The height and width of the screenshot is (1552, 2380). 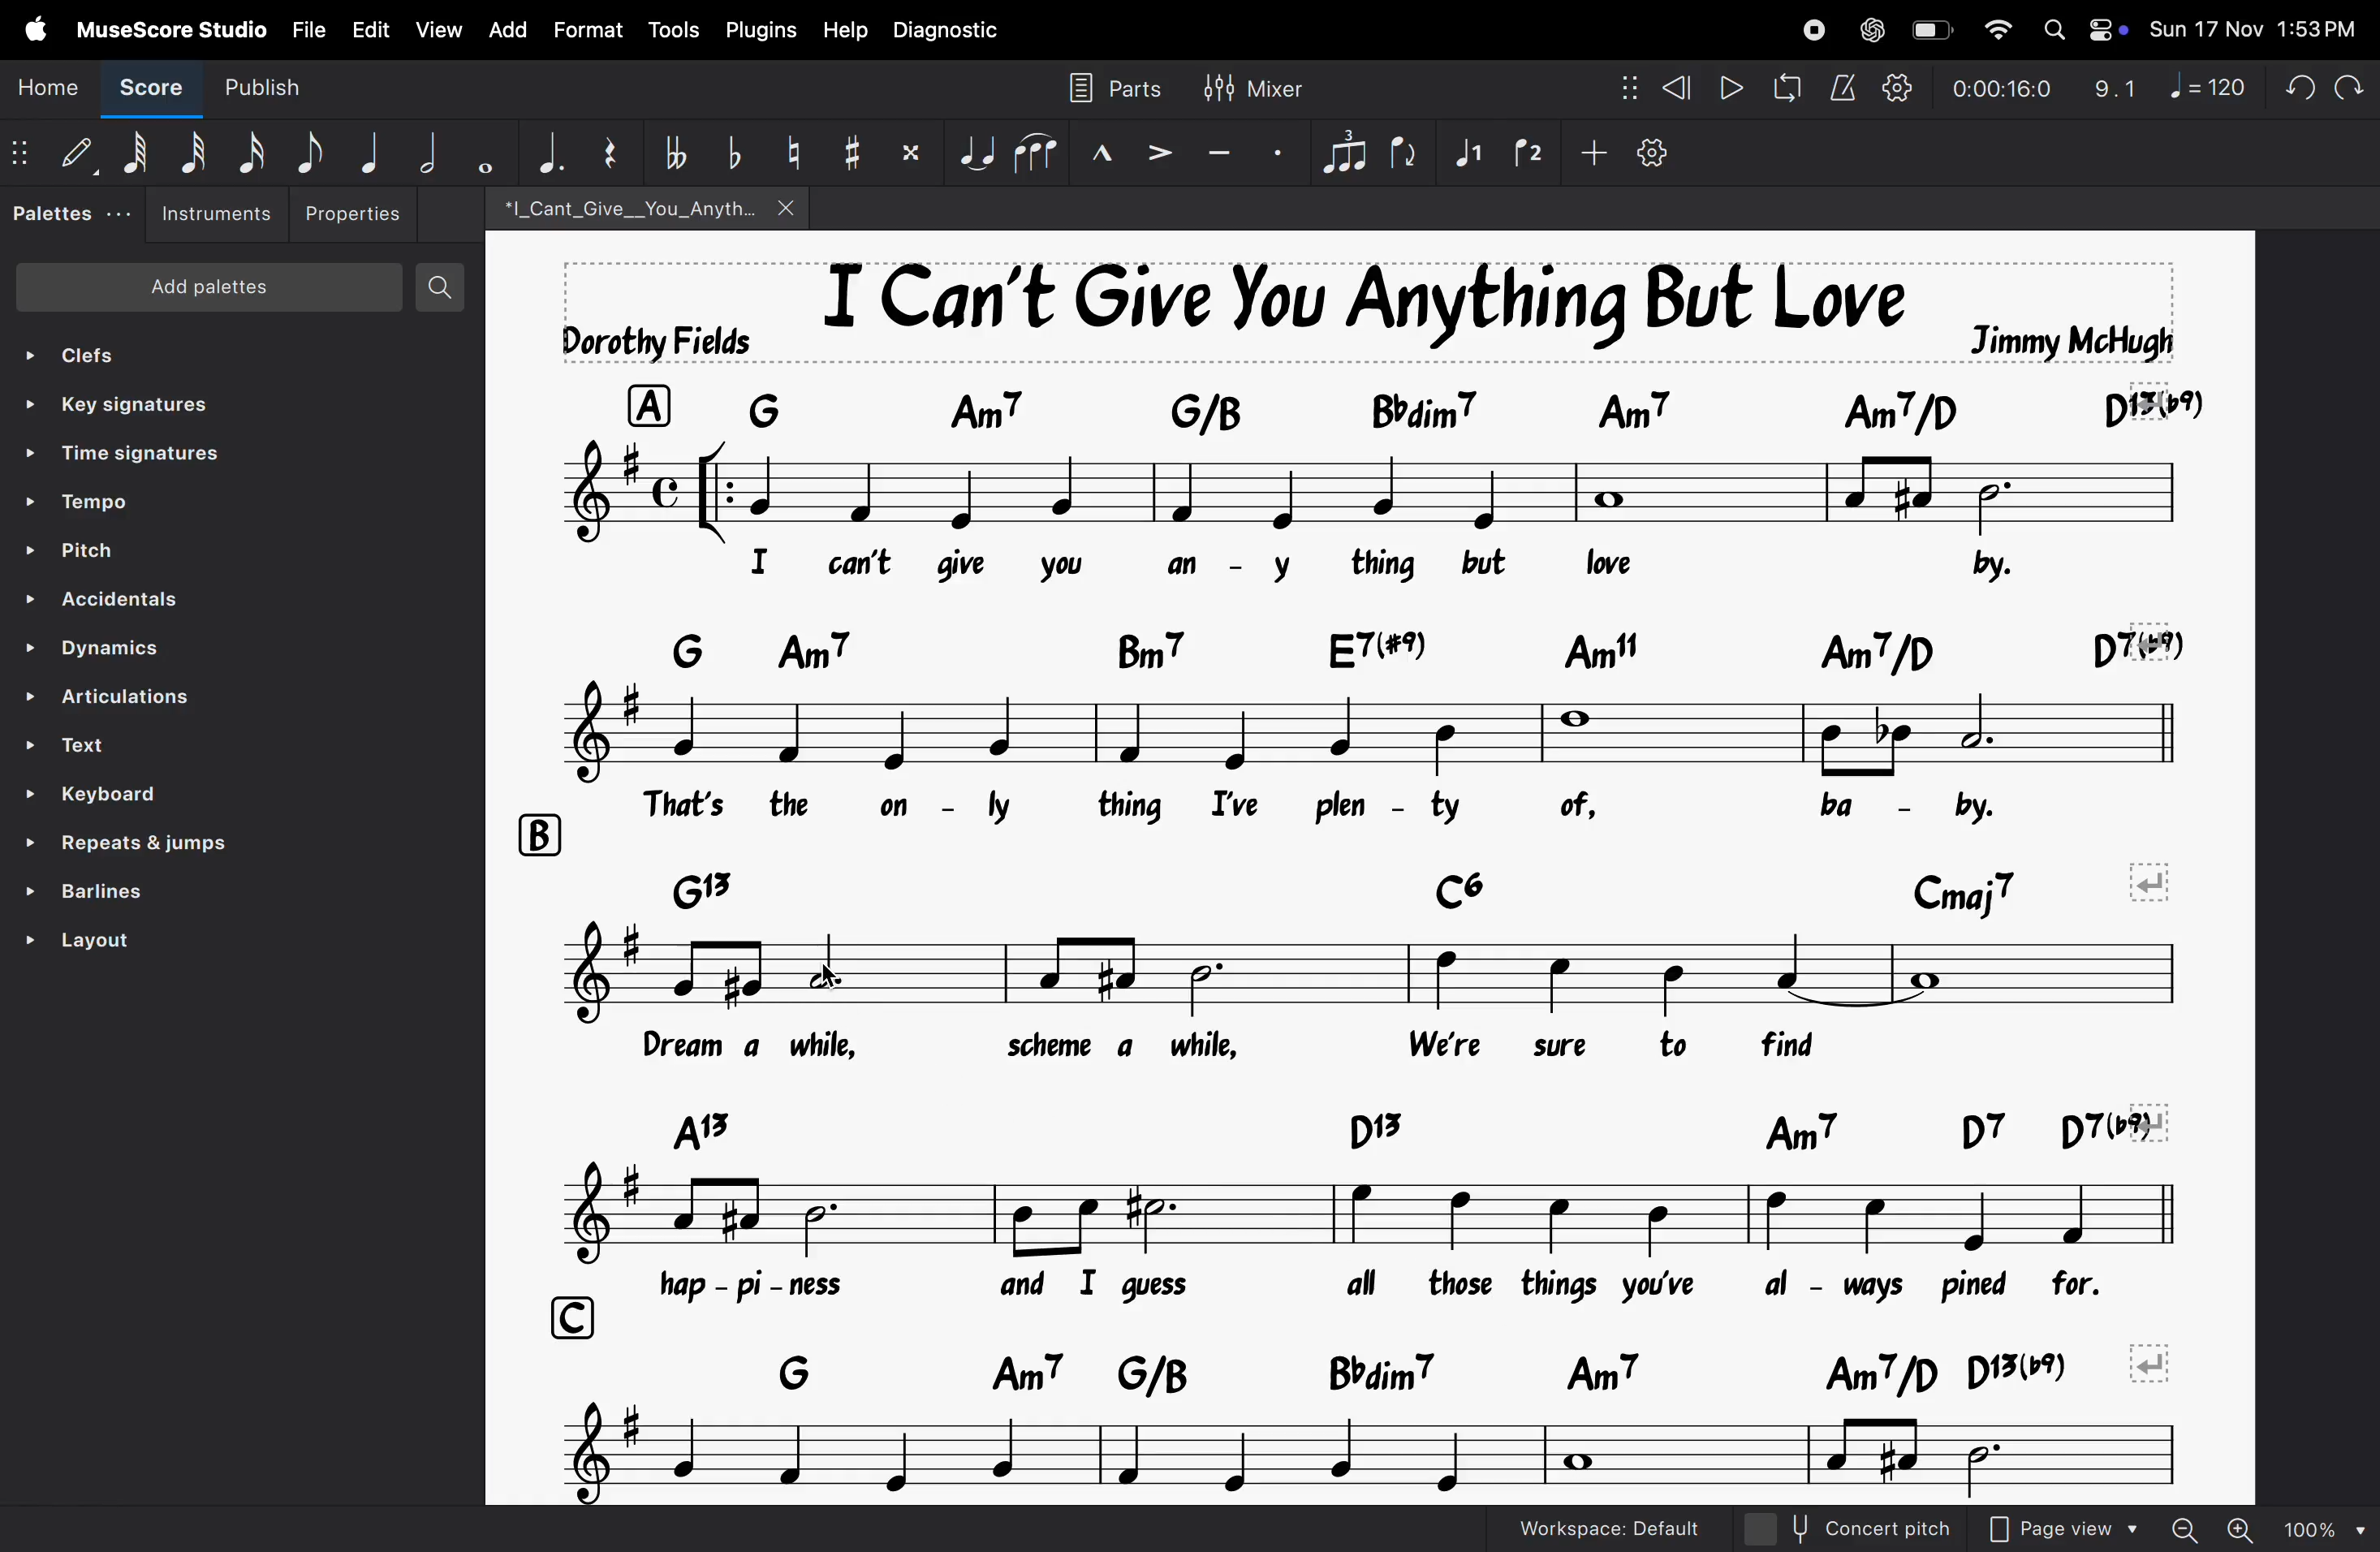 I want to click on Text , so click(x=91, y=742).